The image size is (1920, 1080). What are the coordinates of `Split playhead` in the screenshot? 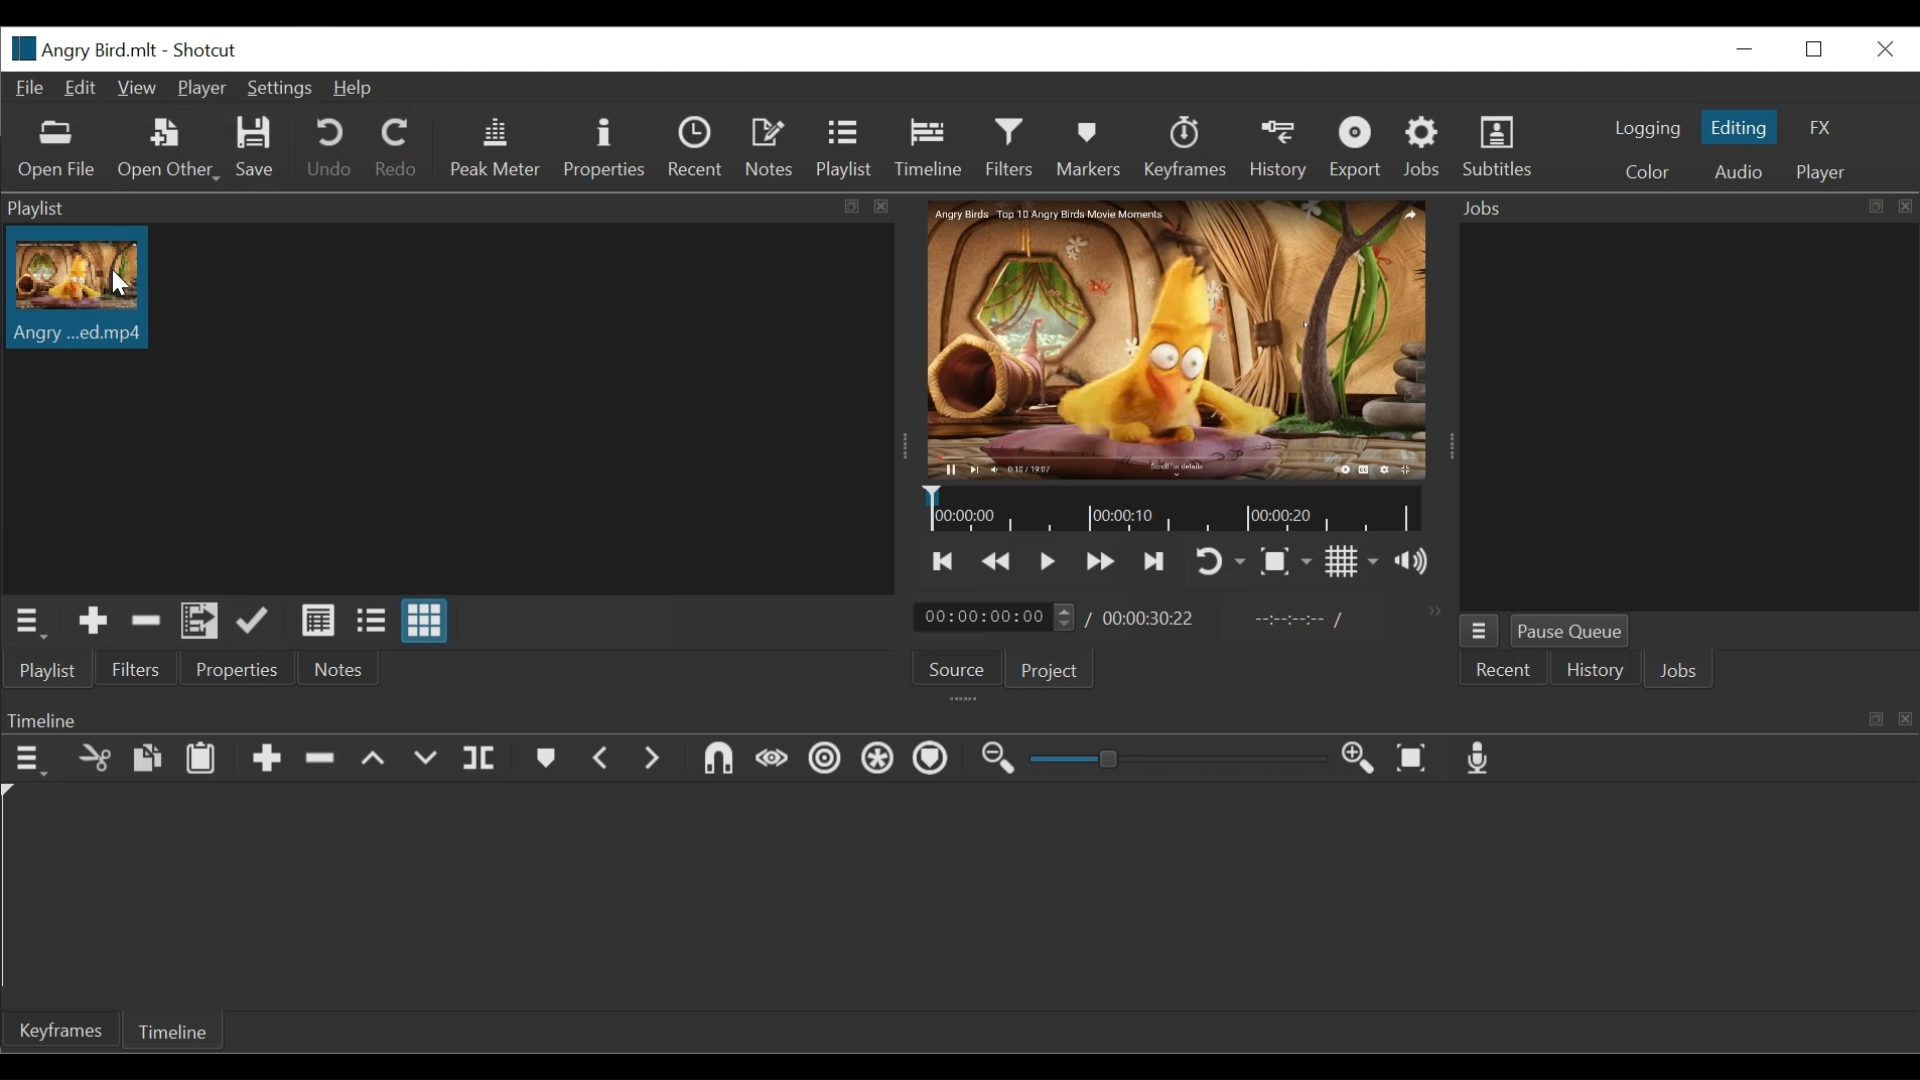 It's located at (482, 759).